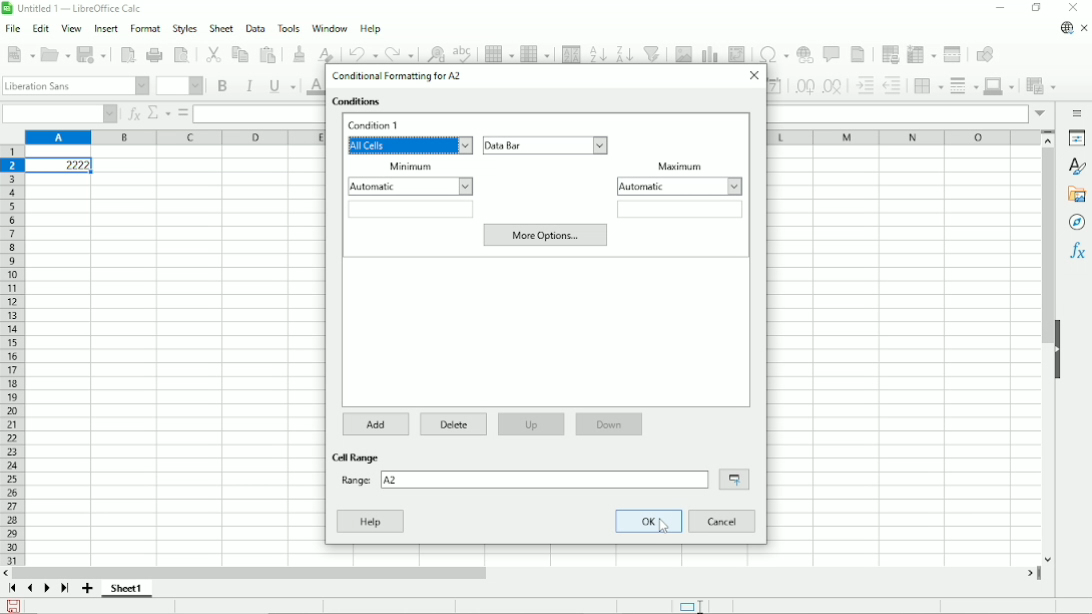 The height and width of the screenshot is (614, 1092). What do you see at coordinates (410, 186) in the screenshot?
I see `automatic` at bounding box center [410, 186].